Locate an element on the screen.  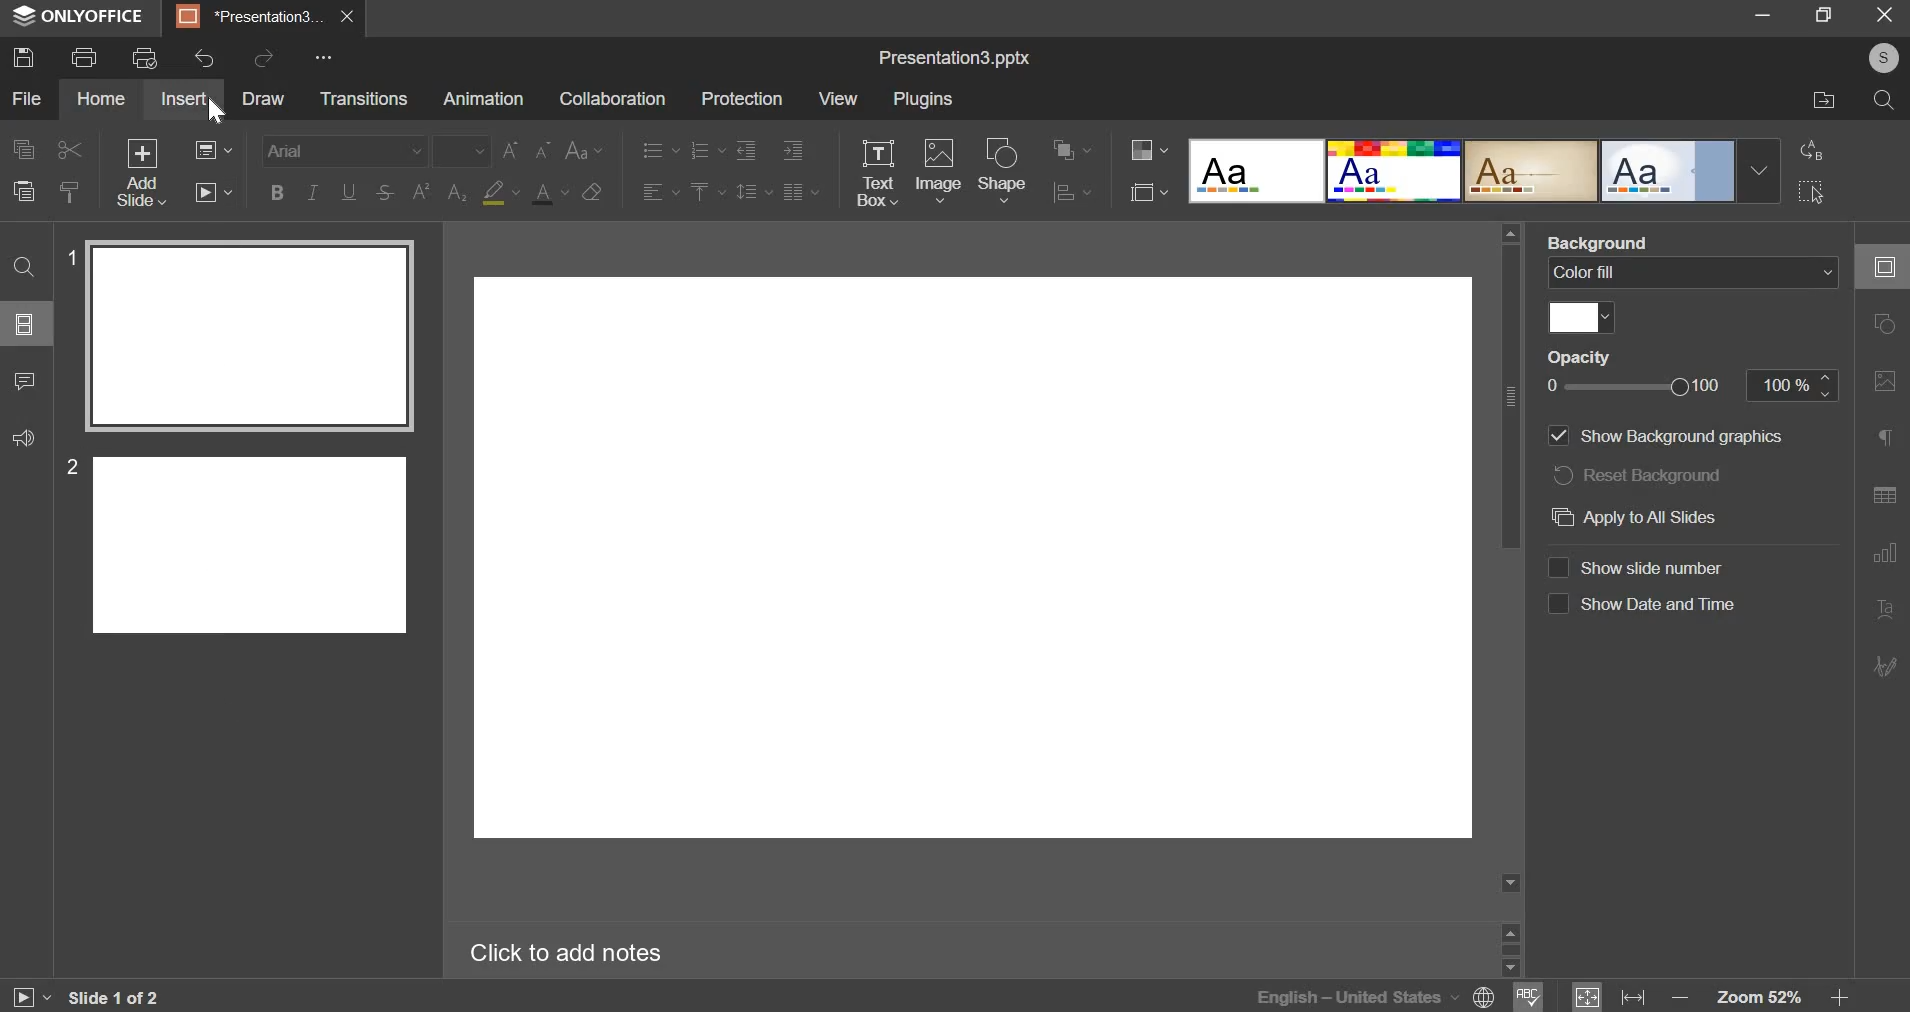
font size change is located at coordinates (525, 150).